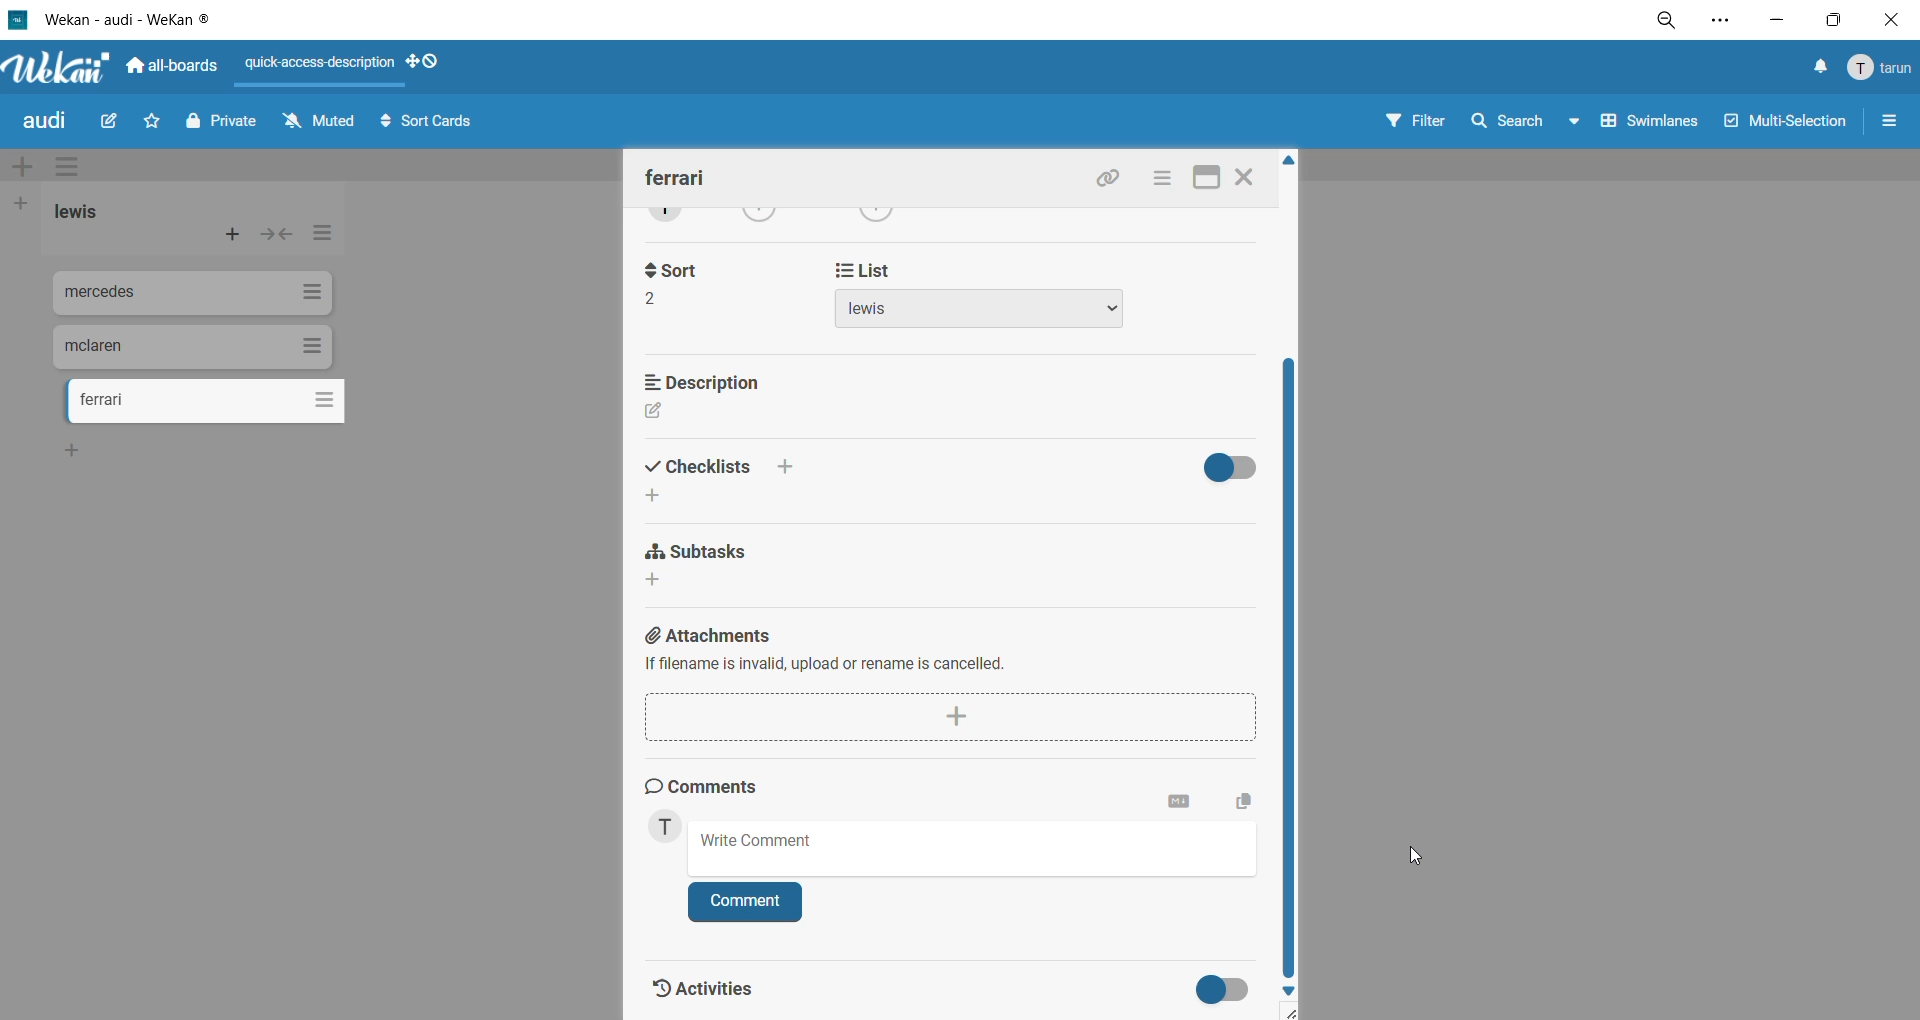 The height and width of the screenshot is (1020, 1920). Describe the element at coordinates (1218, 990) in the screenshot. I see `toggle` at that location.